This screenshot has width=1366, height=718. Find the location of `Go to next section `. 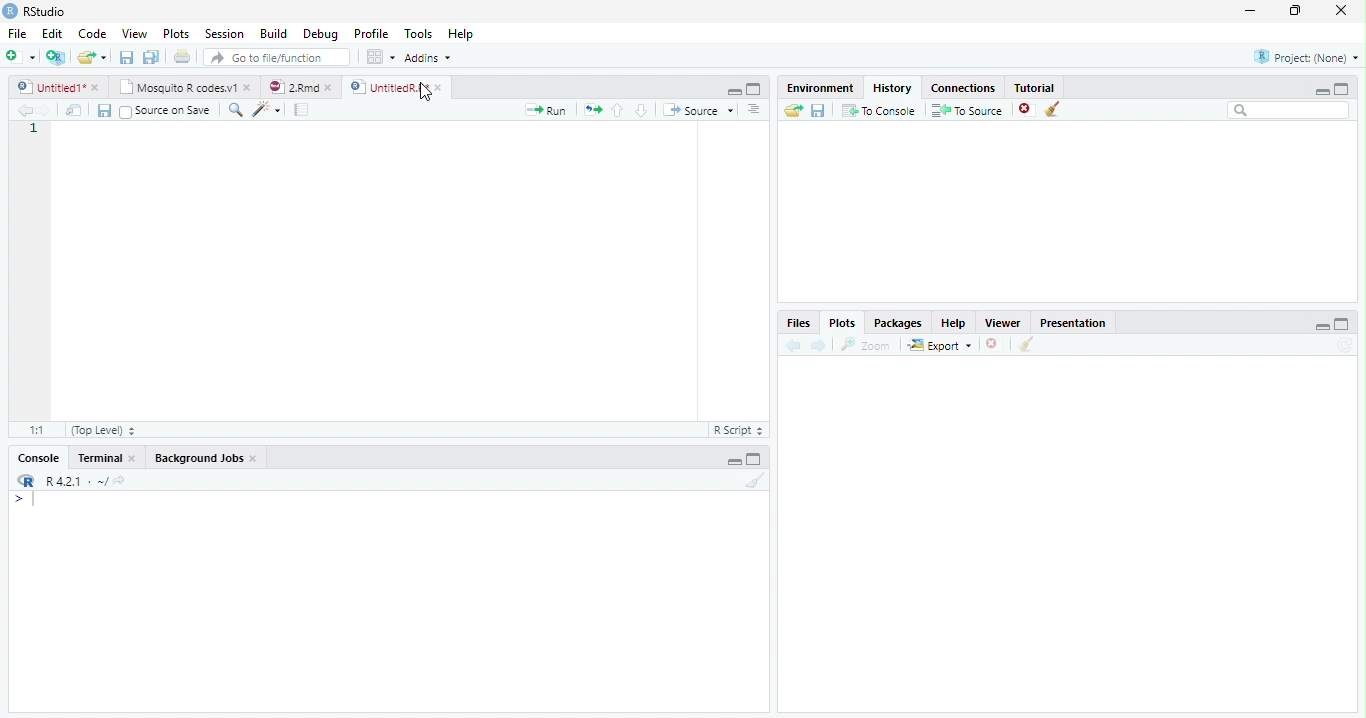

Go to next section  is located at coordinates (642, 111).